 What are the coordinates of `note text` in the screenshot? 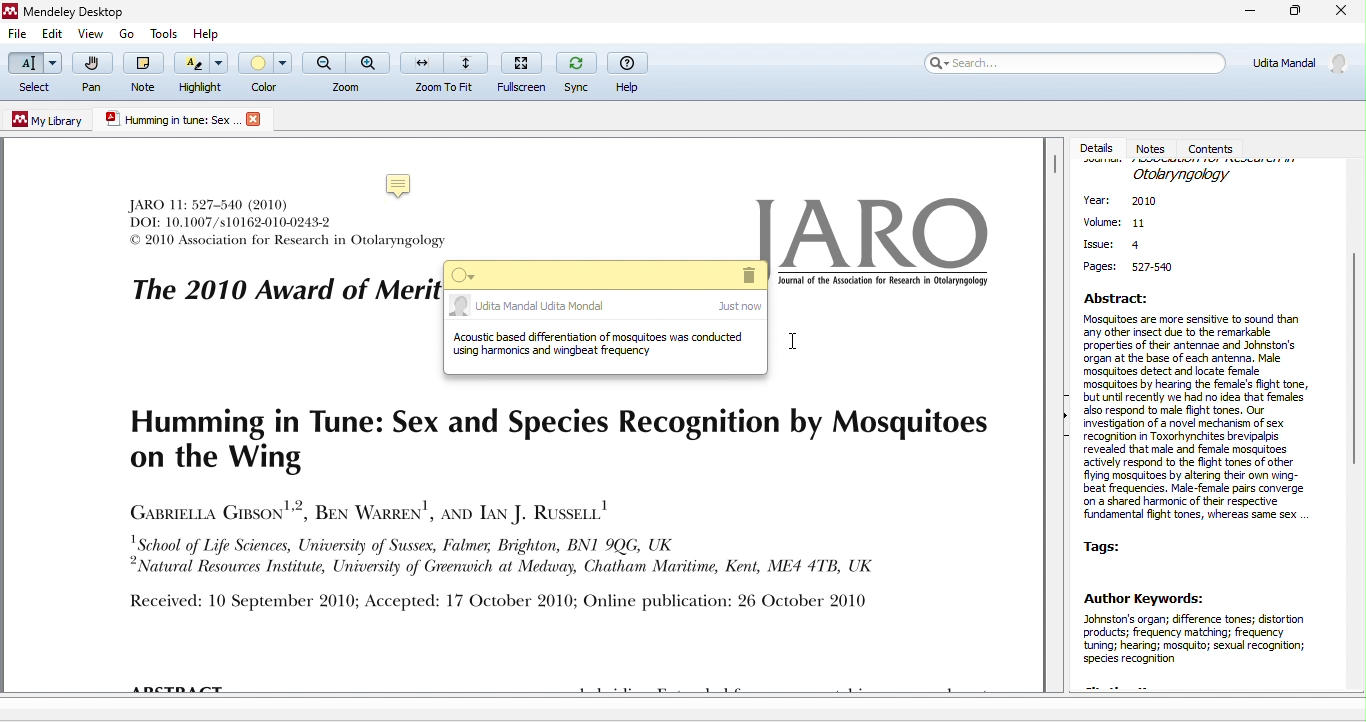 It's located at (602, 346).